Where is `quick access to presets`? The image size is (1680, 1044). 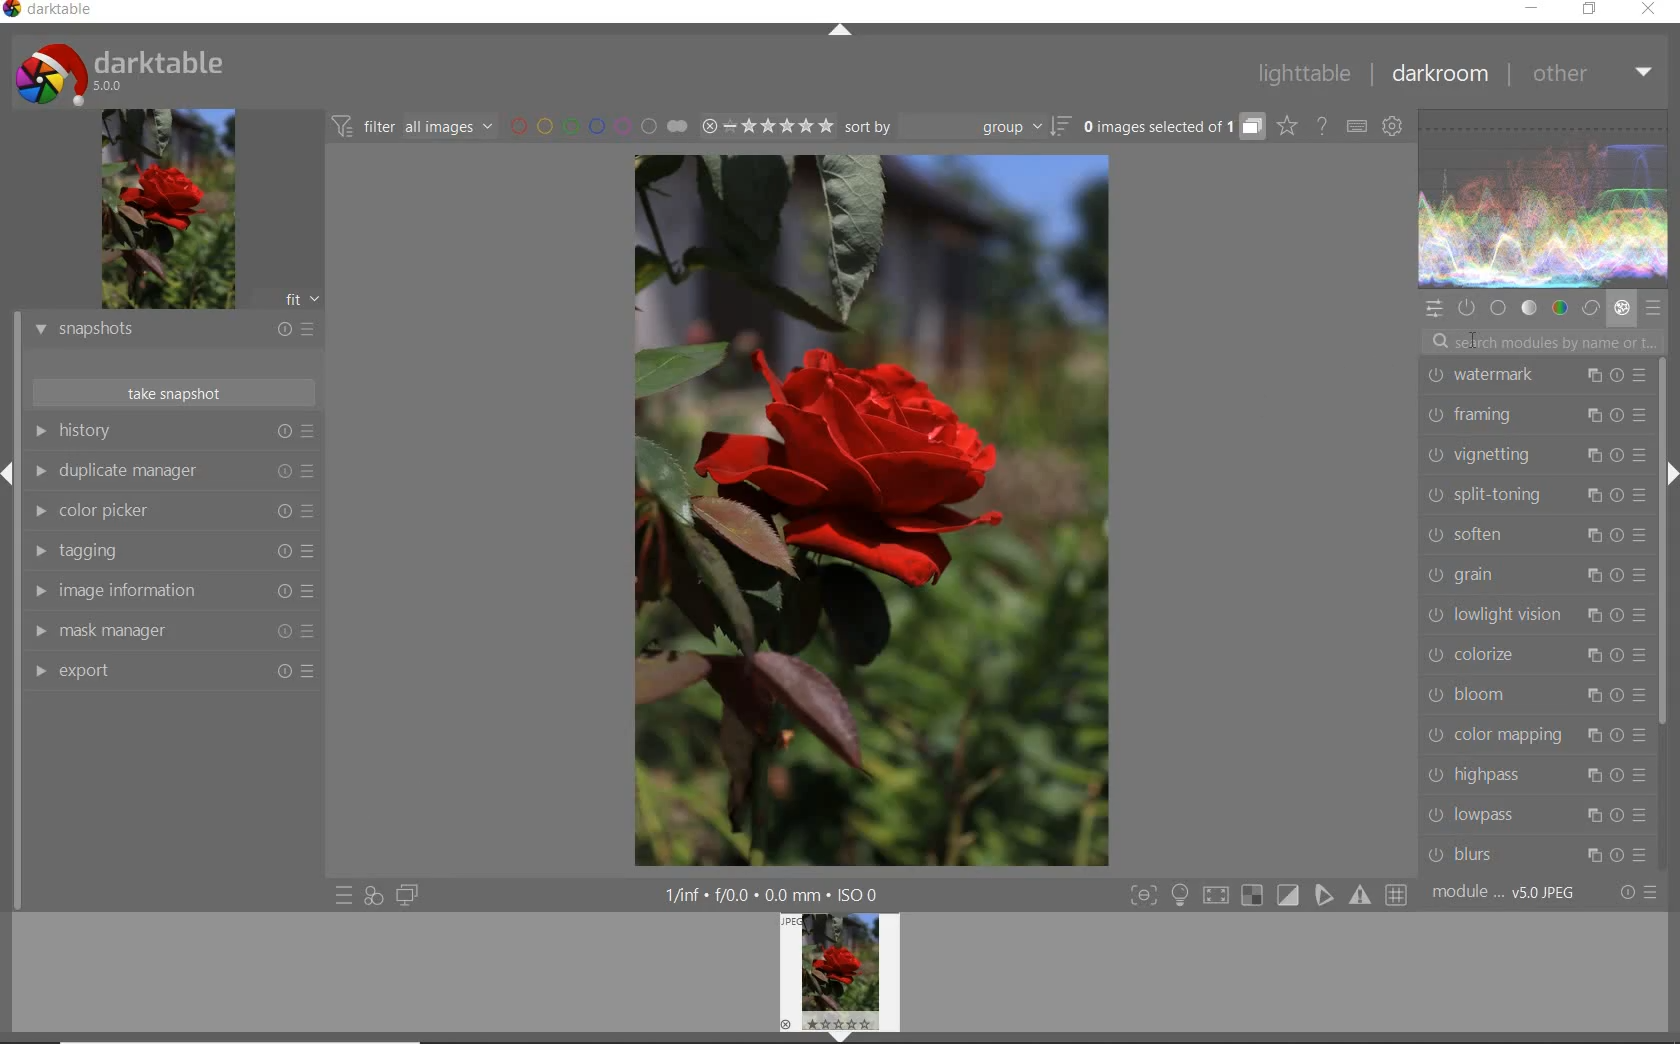
quick access to presets is located at coordinates (344, 896).